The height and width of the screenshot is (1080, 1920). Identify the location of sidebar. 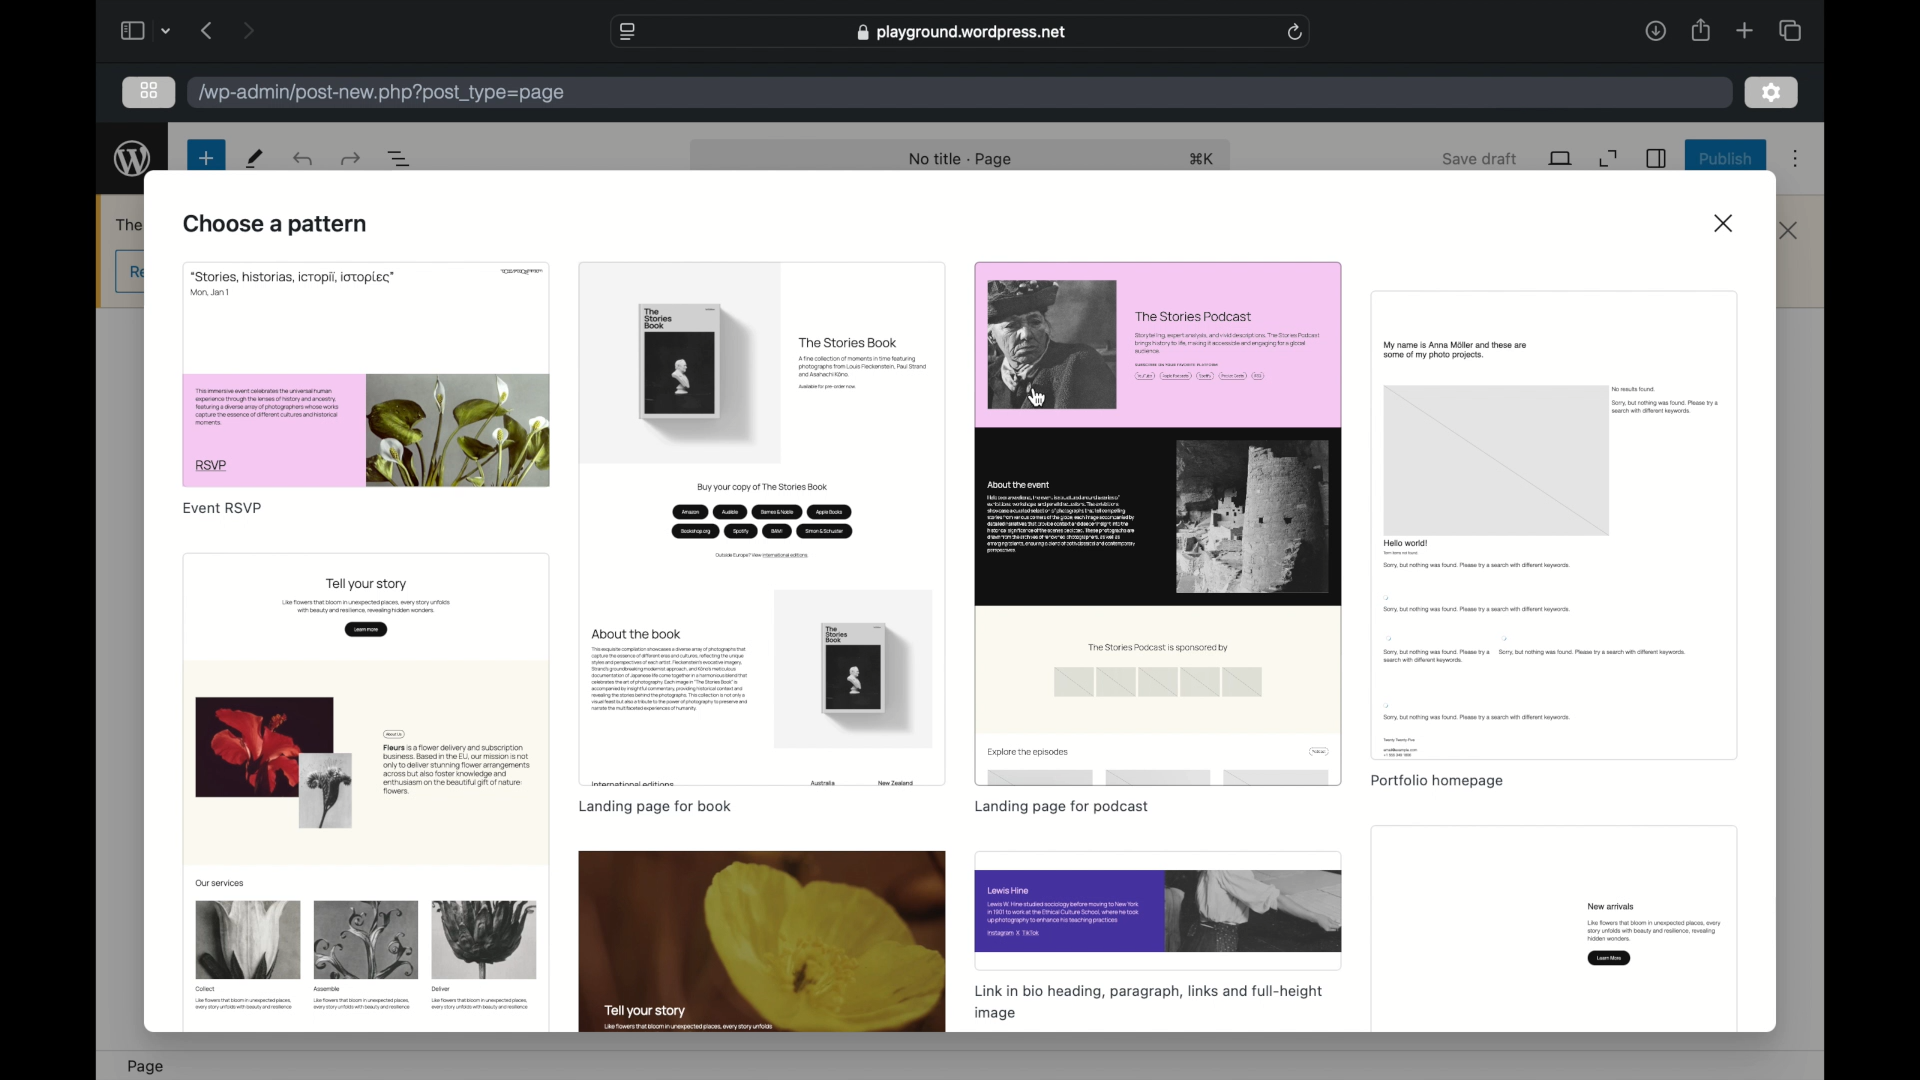
(1657, 158).